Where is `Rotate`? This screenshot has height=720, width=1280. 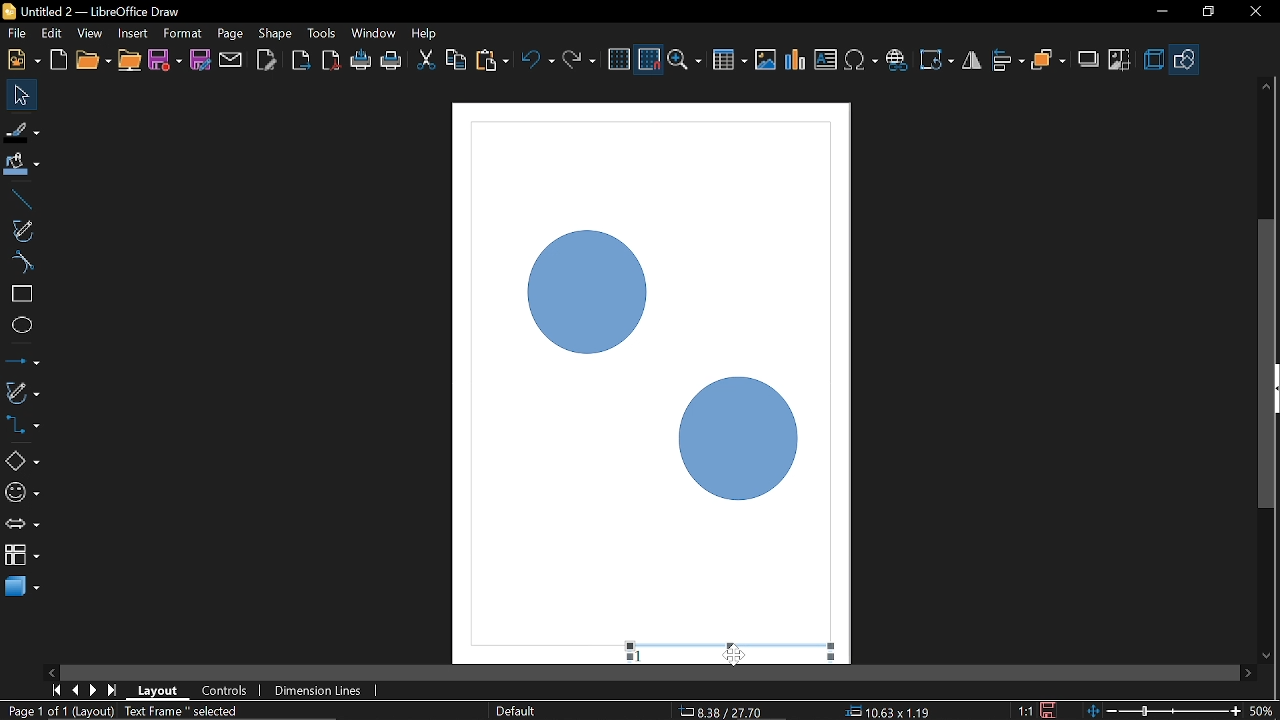
Rotate is located at coordinates (938, 60).